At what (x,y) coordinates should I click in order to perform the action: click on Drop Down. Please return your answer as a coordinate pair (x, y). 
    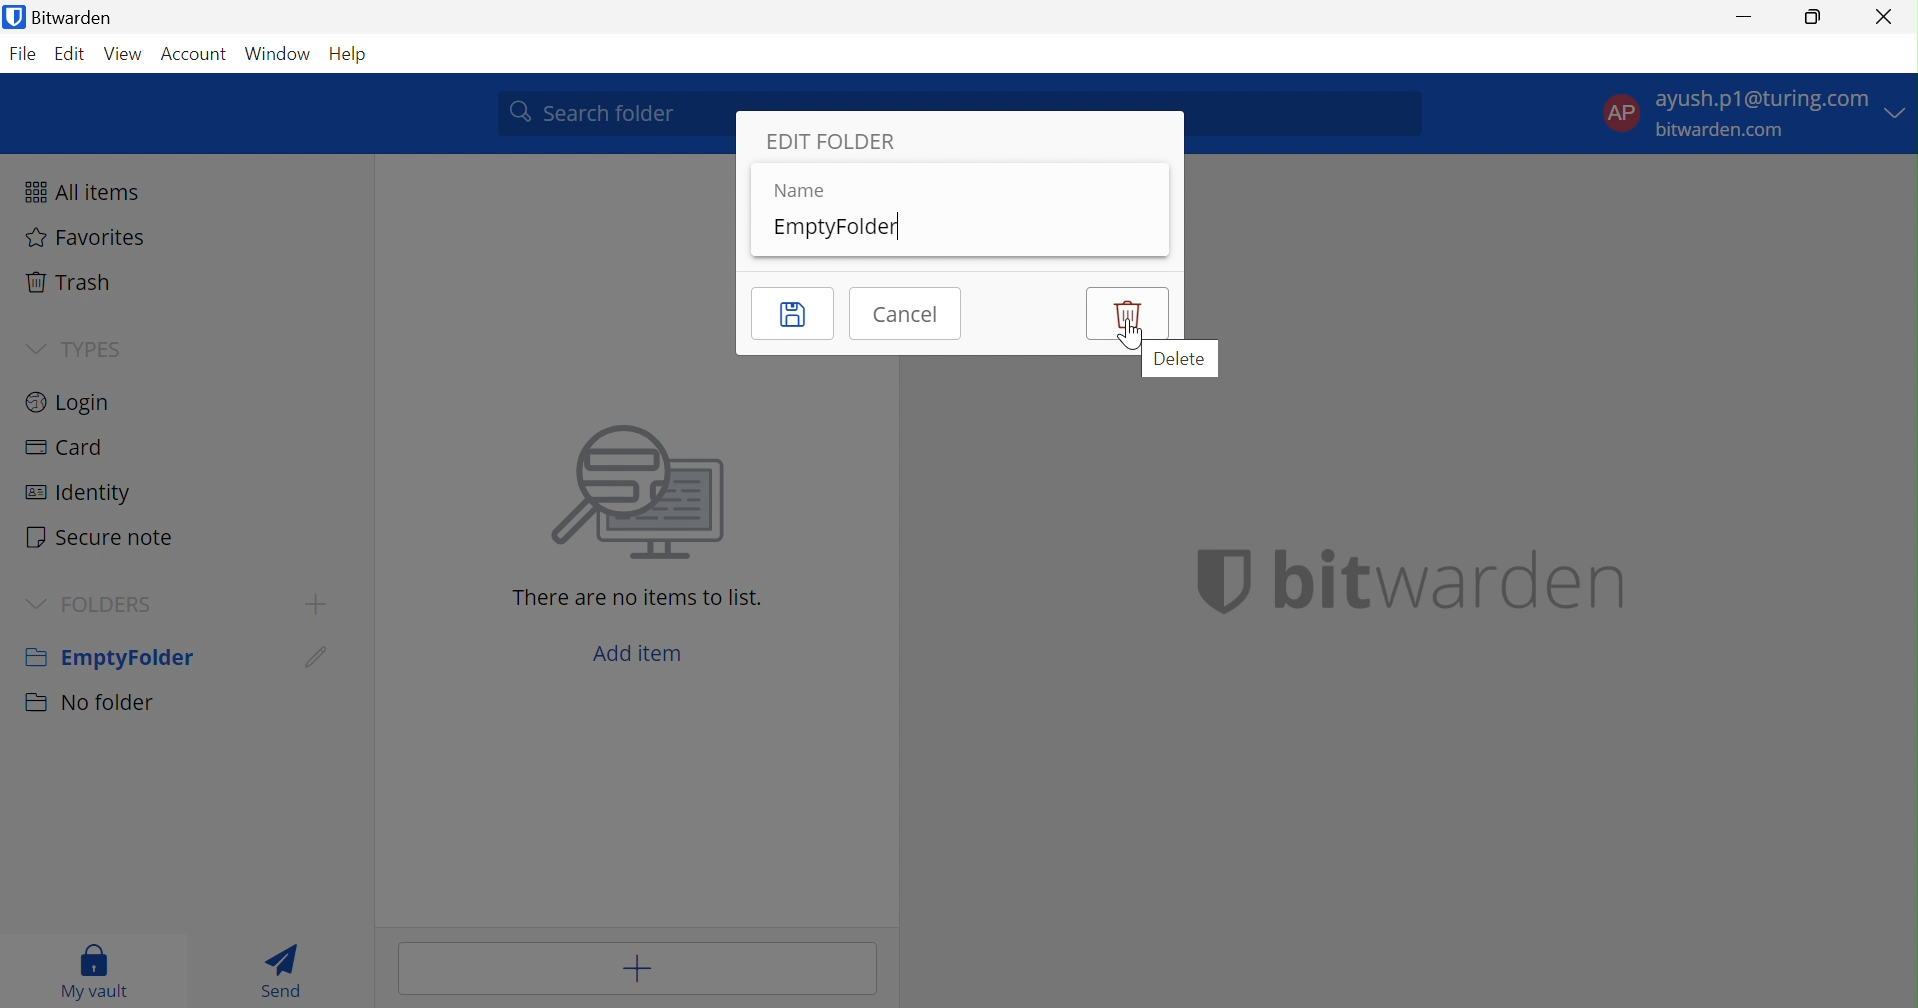
    Looking at the image, I should click on (38, 606).